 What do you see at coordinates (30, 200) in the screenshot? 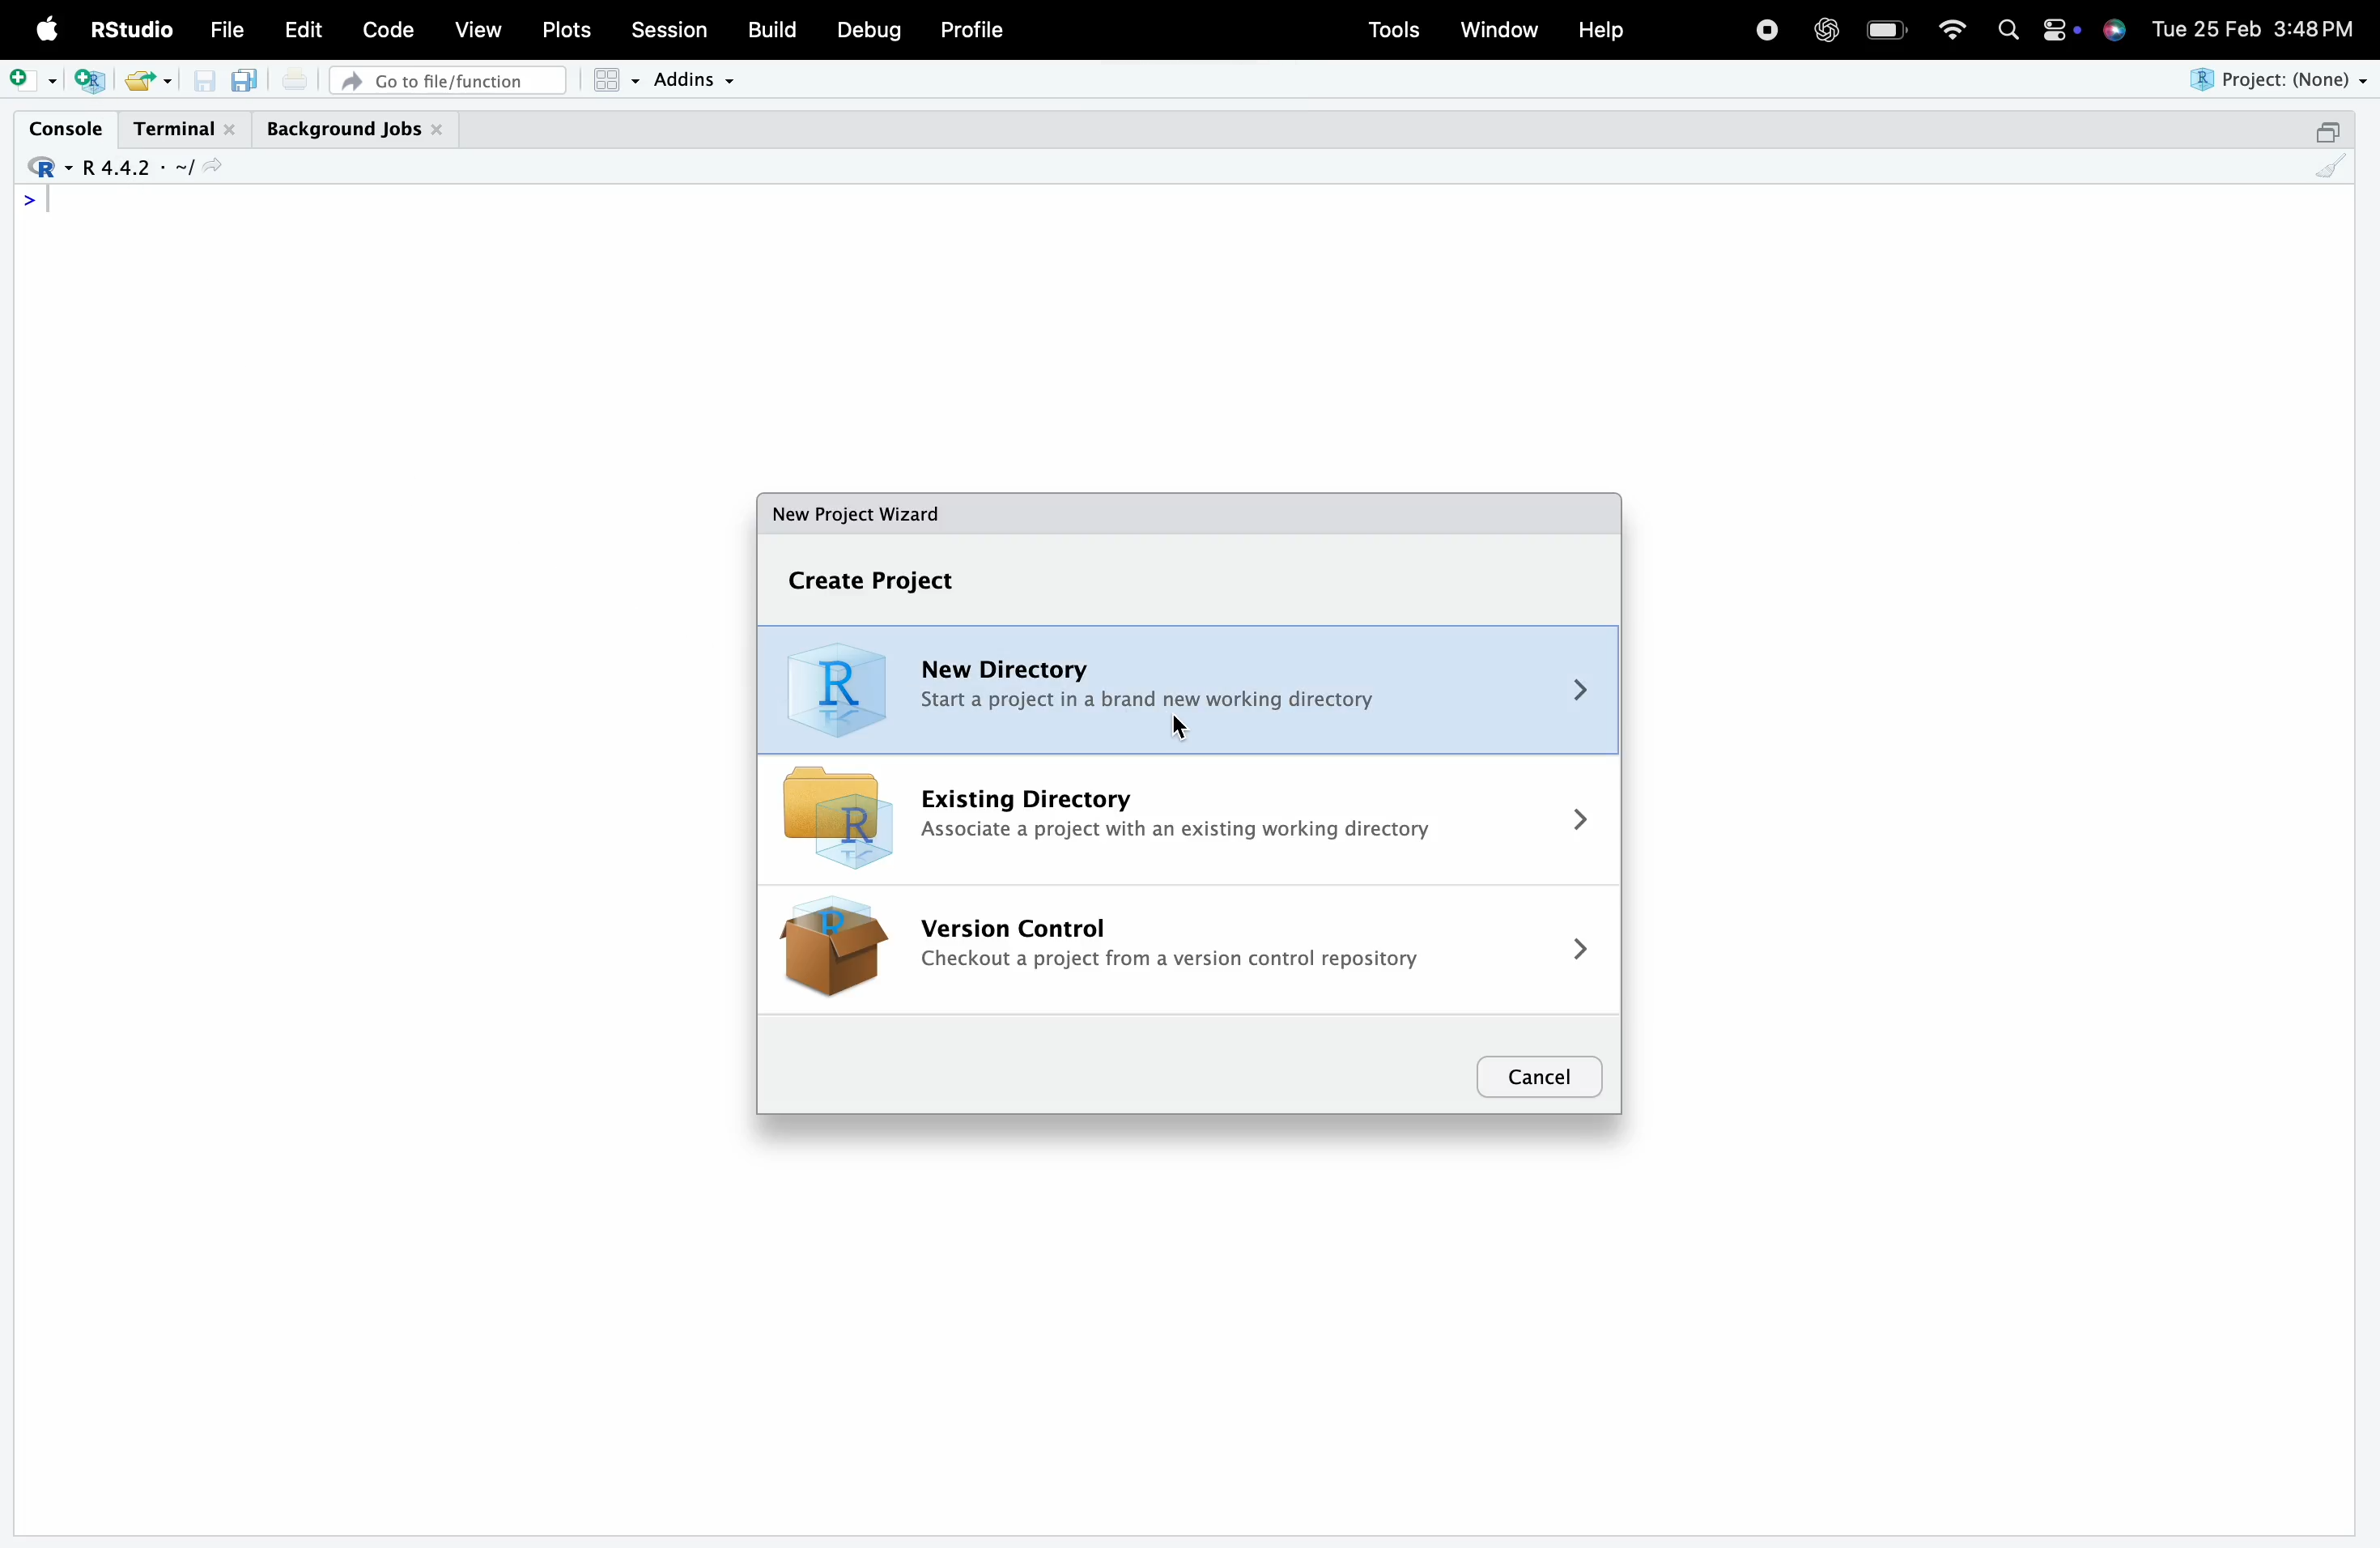
I see `>` at bounding box center [30, 200].